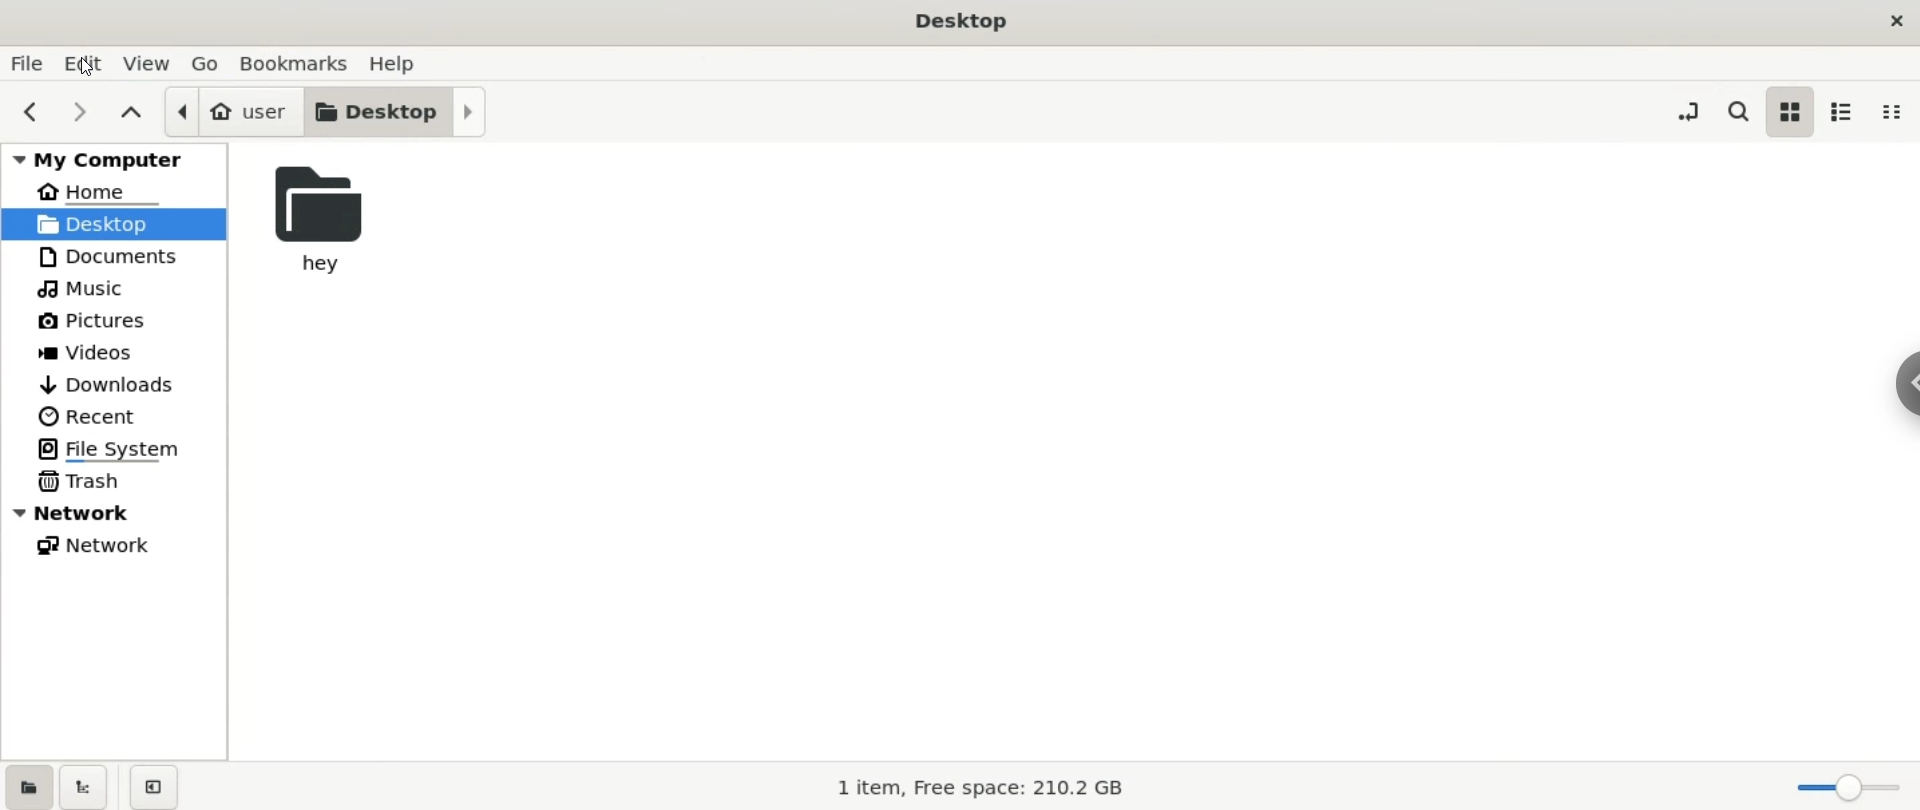 The image size is (1920, 810). What do you see at coordinates (958, 19) in the screenshot?
I see `Desktop` at bounding box center [958, 19].